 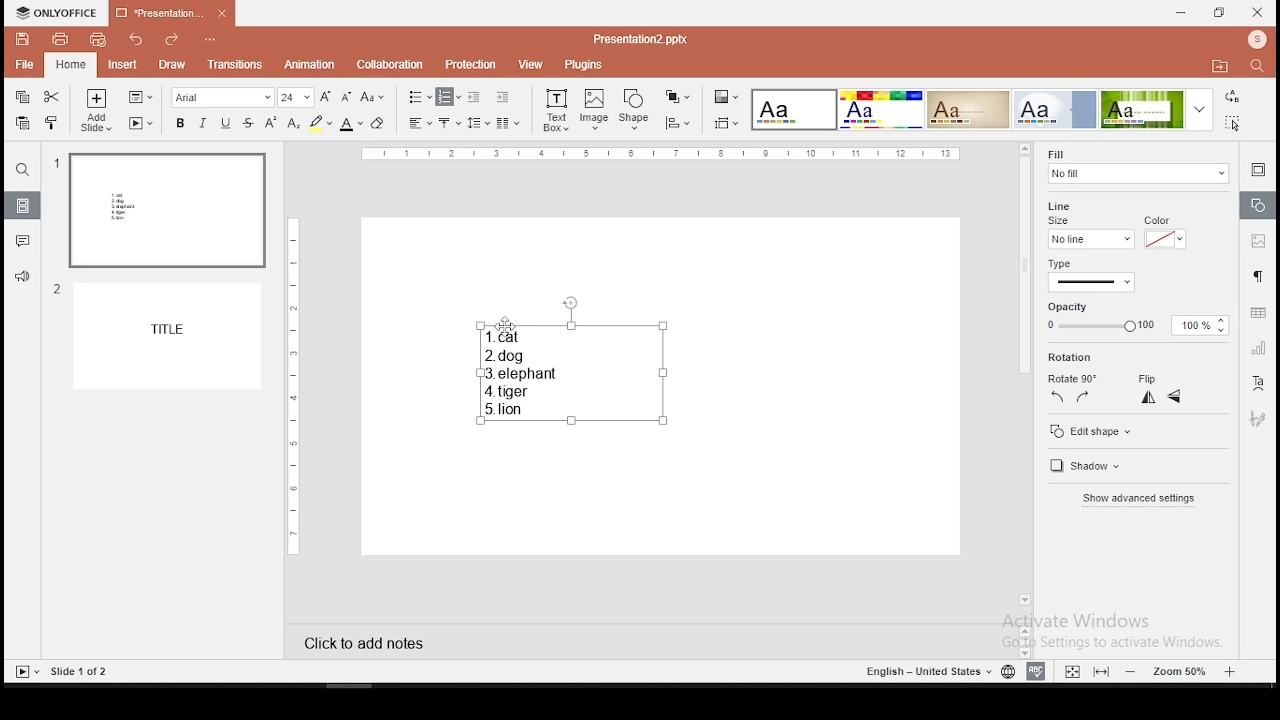 What do you see at coordinates (23, 278) in the screenshot?
I see `support and feedback` at bounding box center [23, 278].